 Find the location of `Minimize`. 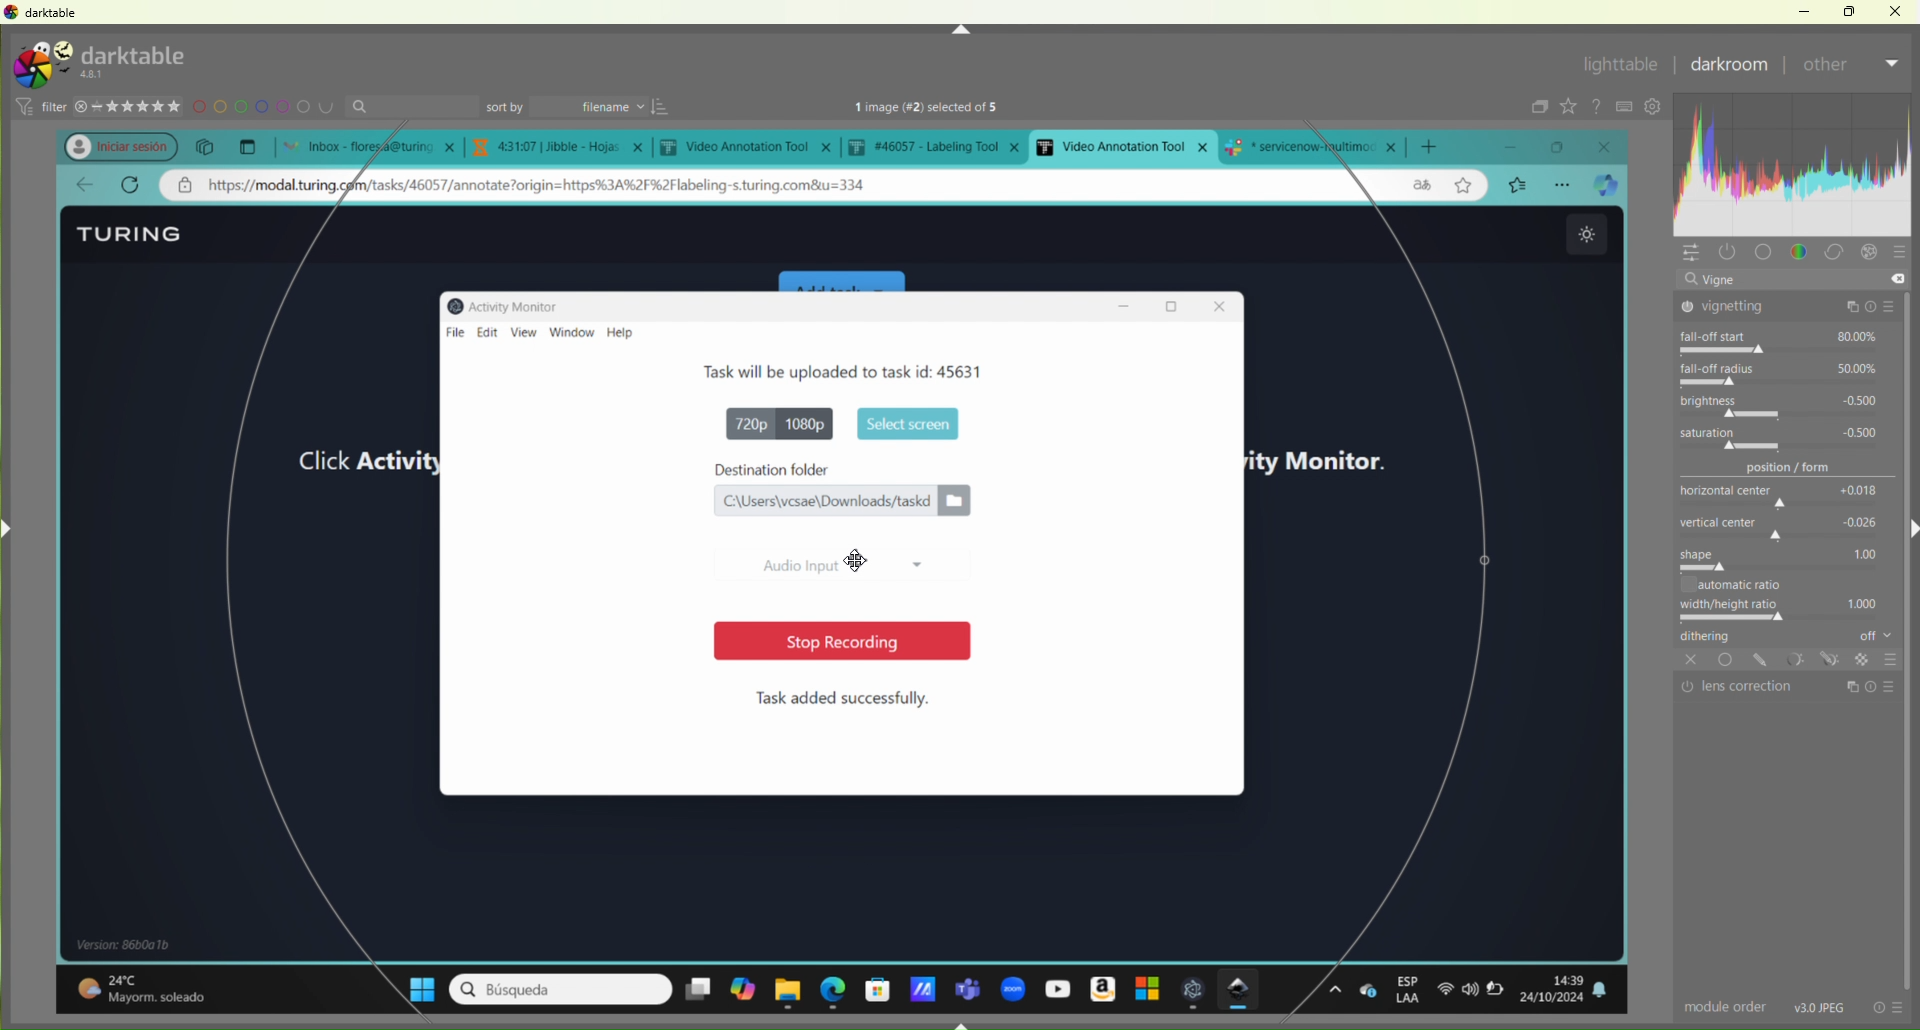

Minimize is located at coordinates (1806, 12).